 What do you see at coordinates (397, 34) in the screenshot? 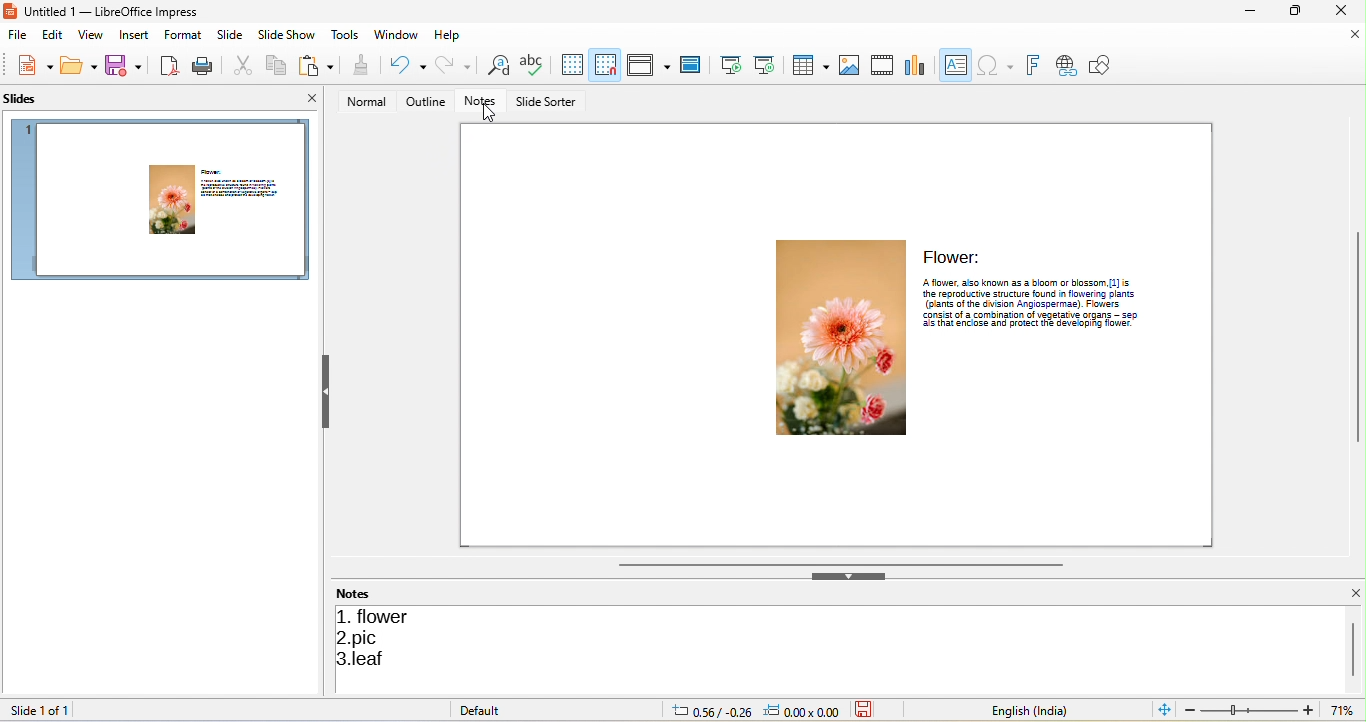
I see `window` at bounding box center [397, 34].